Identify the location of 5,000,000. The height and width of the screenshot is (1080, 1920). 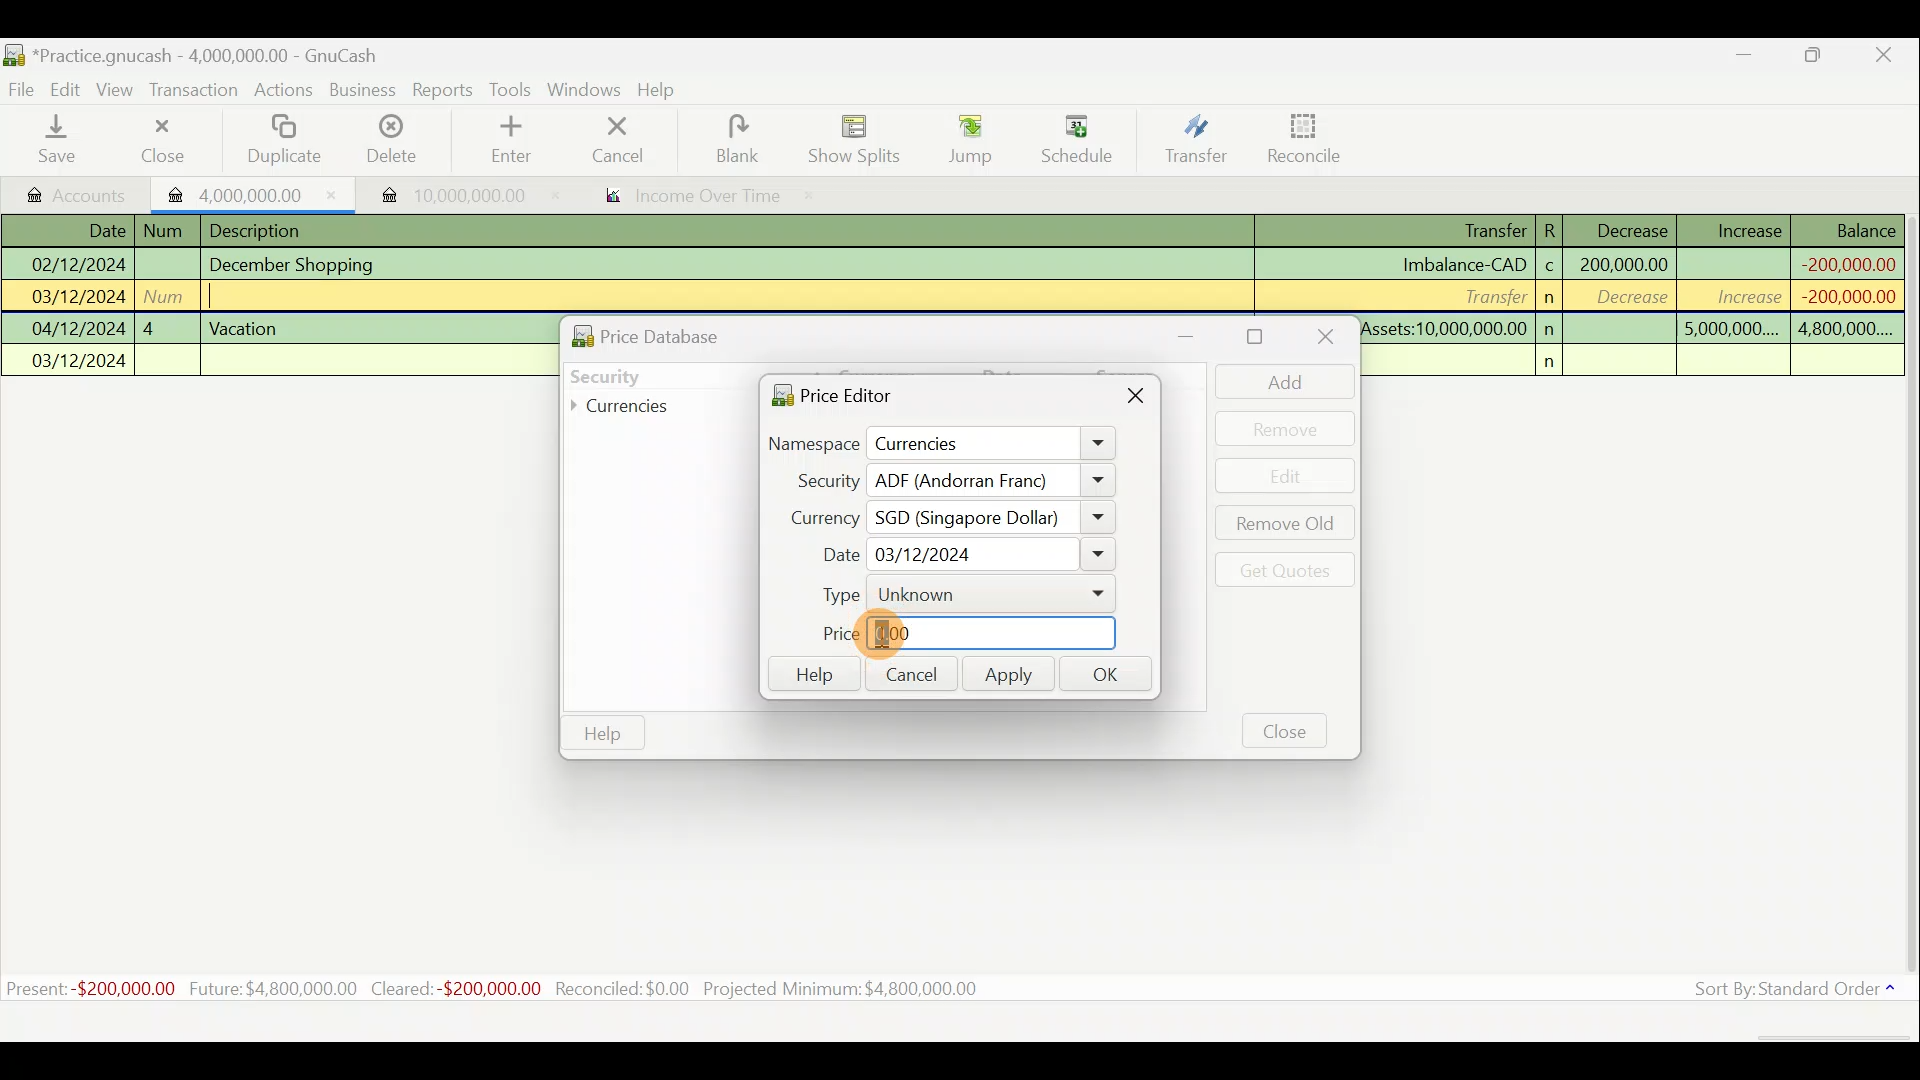
(1731, 332).